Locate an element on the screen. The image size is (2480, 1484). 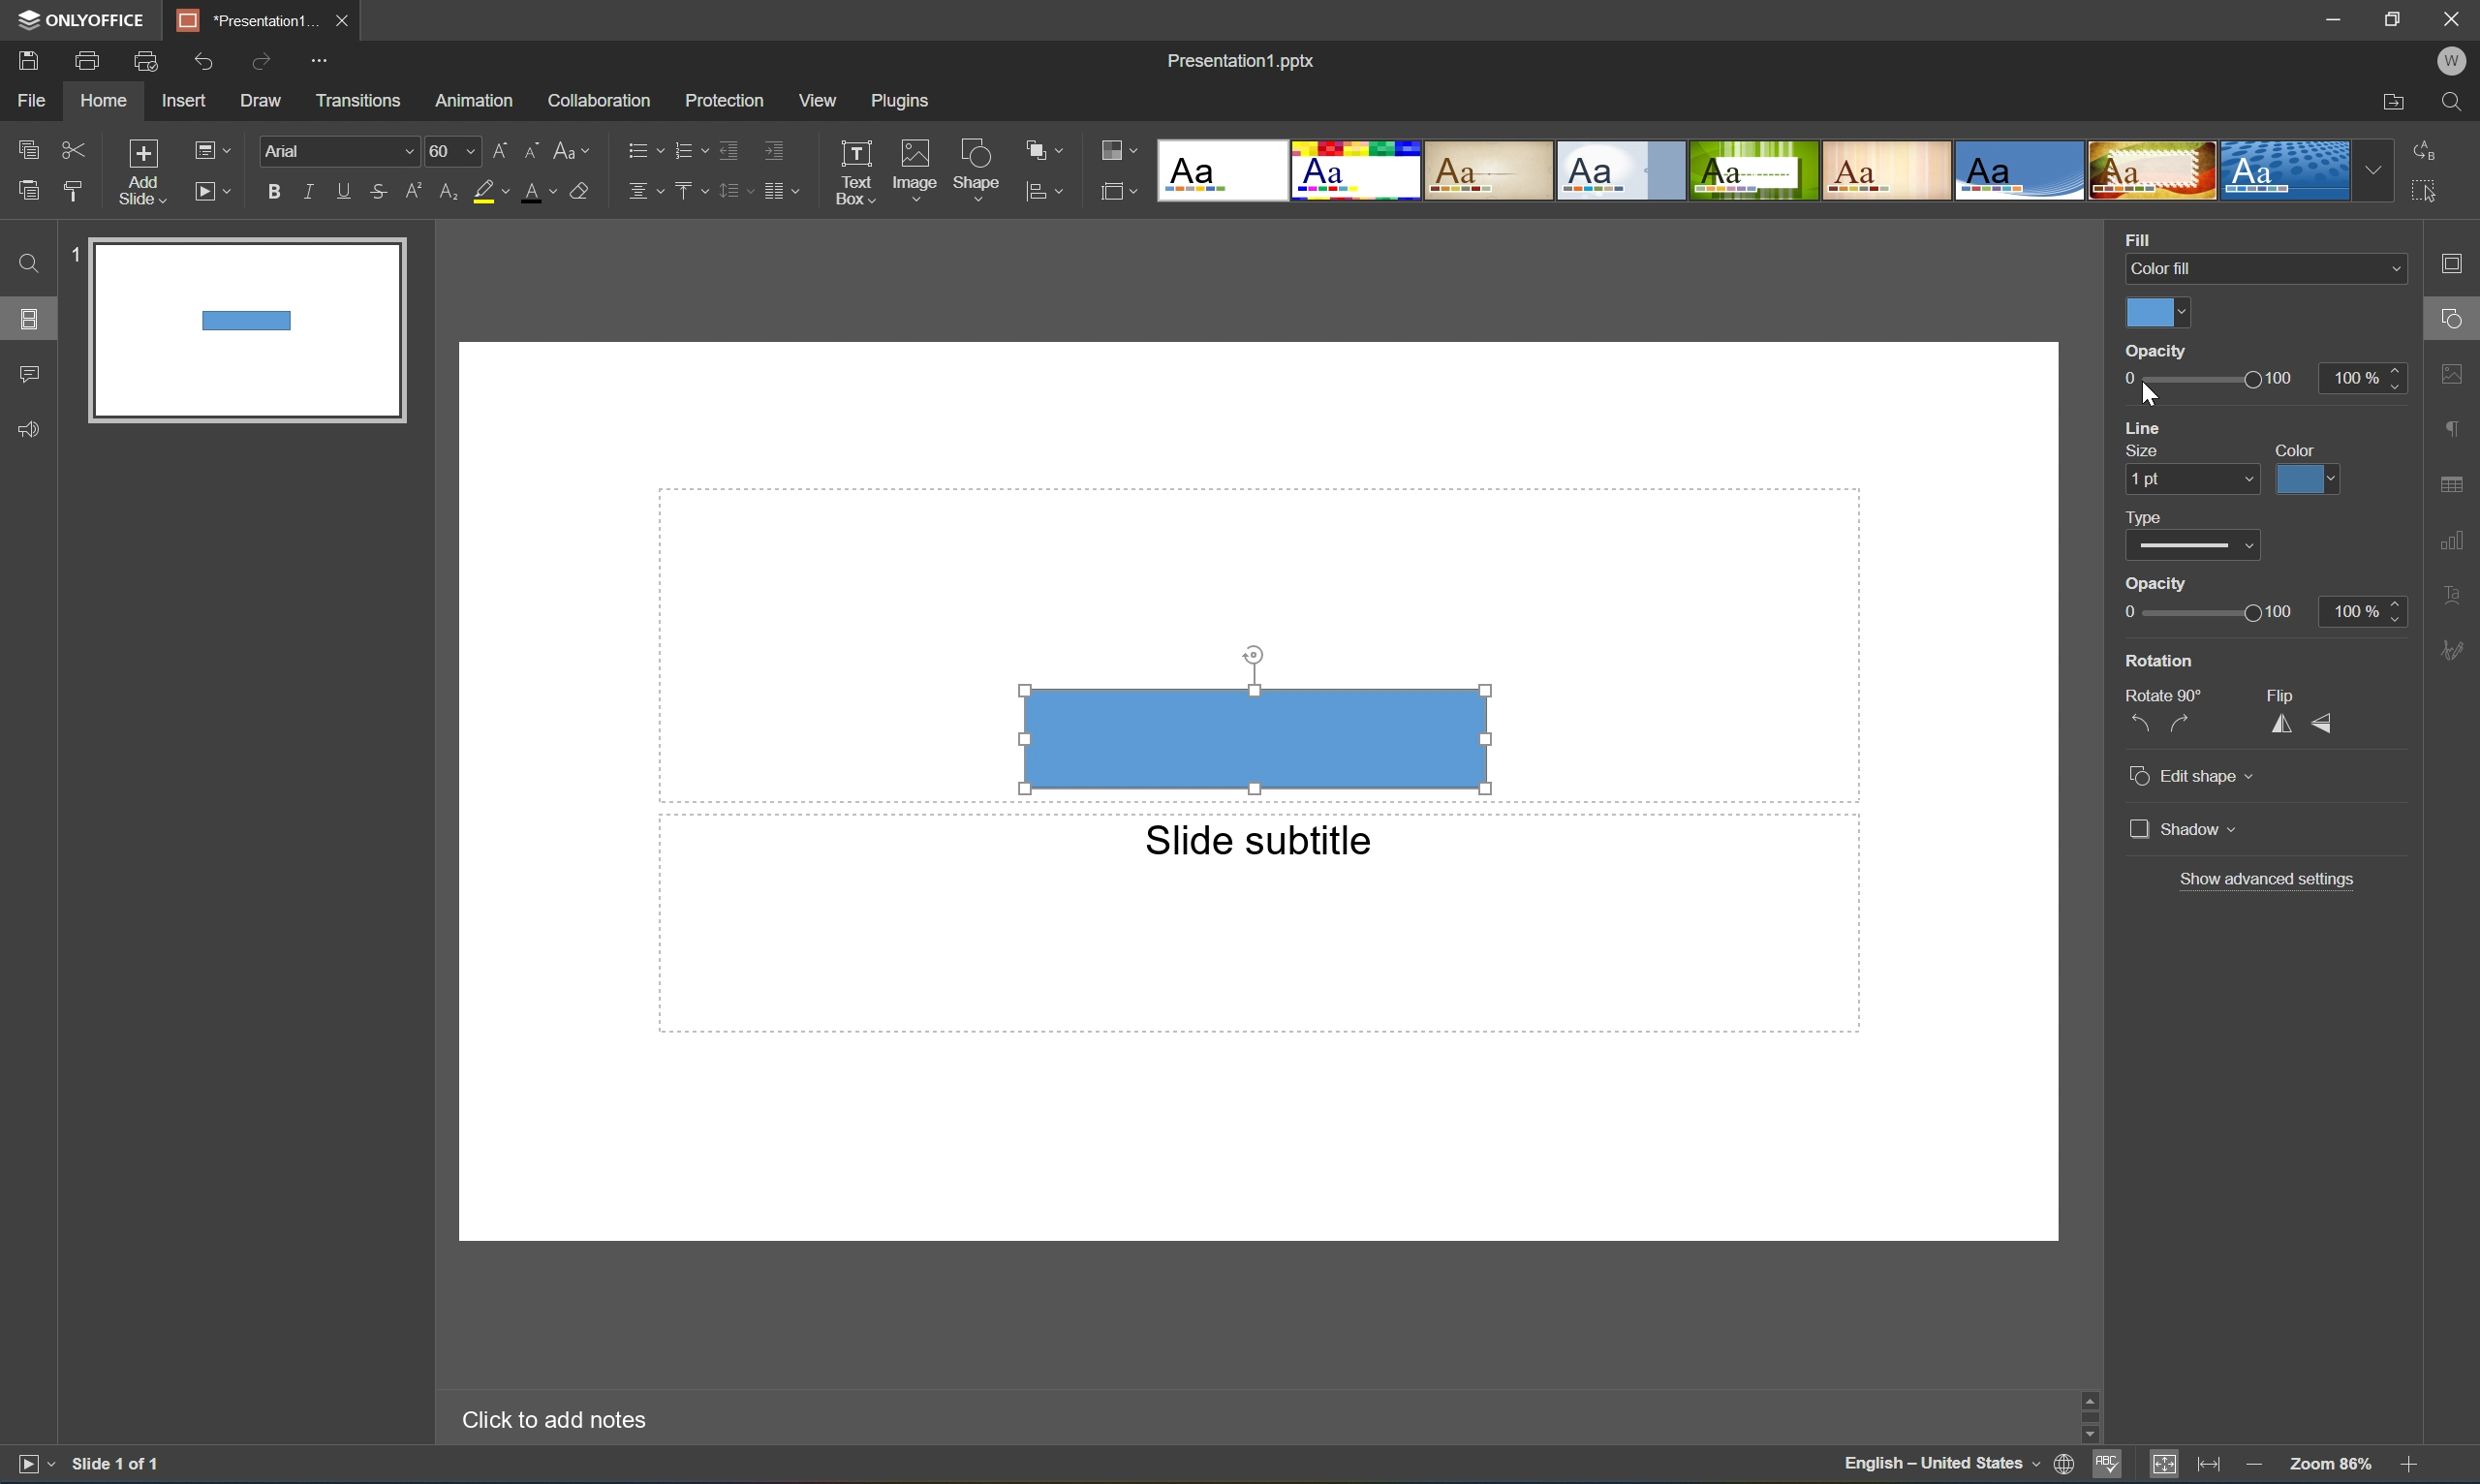
Slider is located at coordinates (2189, 379).